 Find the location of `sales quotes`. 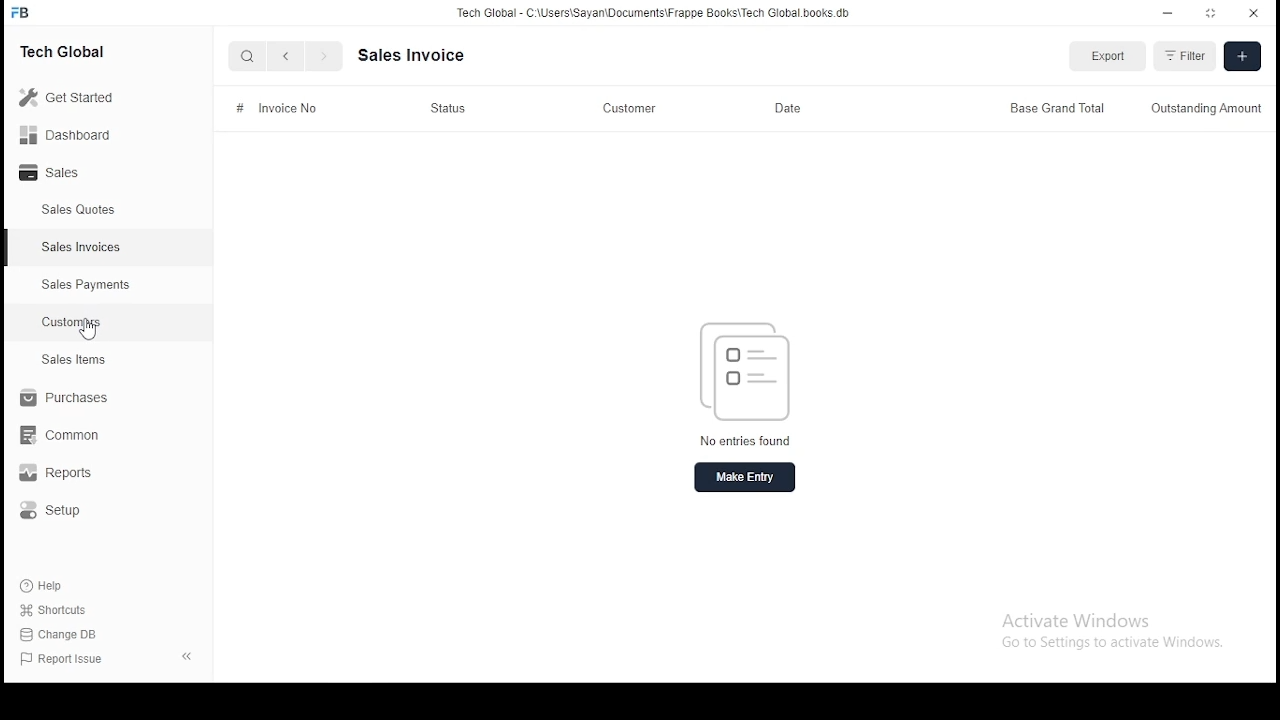

sales quotes is located at coordinates (81, 210).